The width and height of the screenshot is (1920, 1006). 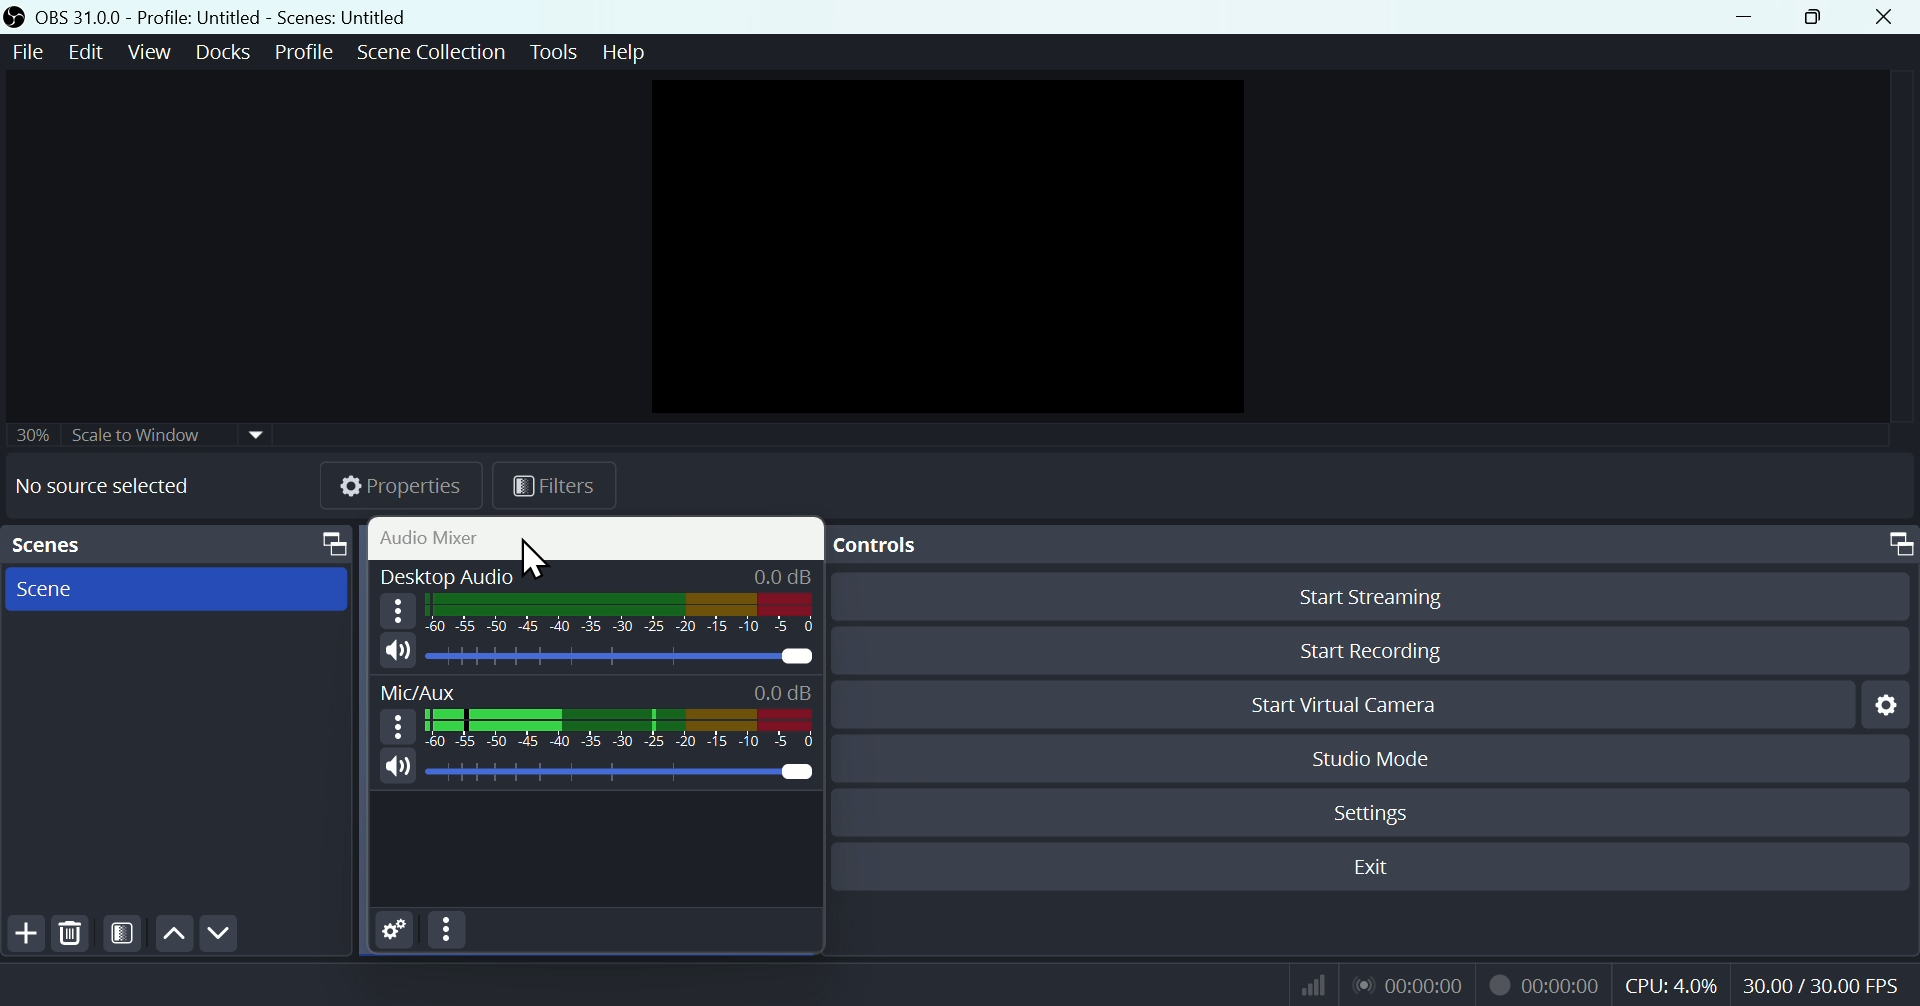 I want to click on Add, so click(x=20, y=933).